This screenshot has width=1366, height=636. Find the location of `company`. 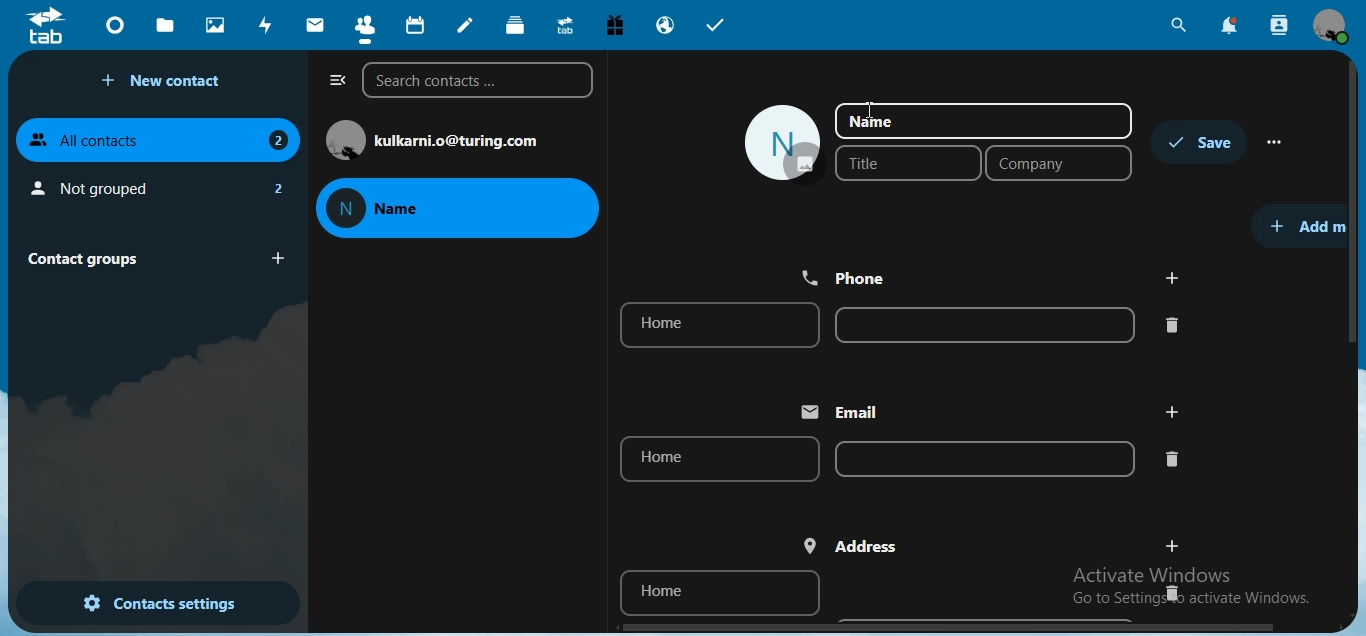

company is located at coordinates (1059, 164).